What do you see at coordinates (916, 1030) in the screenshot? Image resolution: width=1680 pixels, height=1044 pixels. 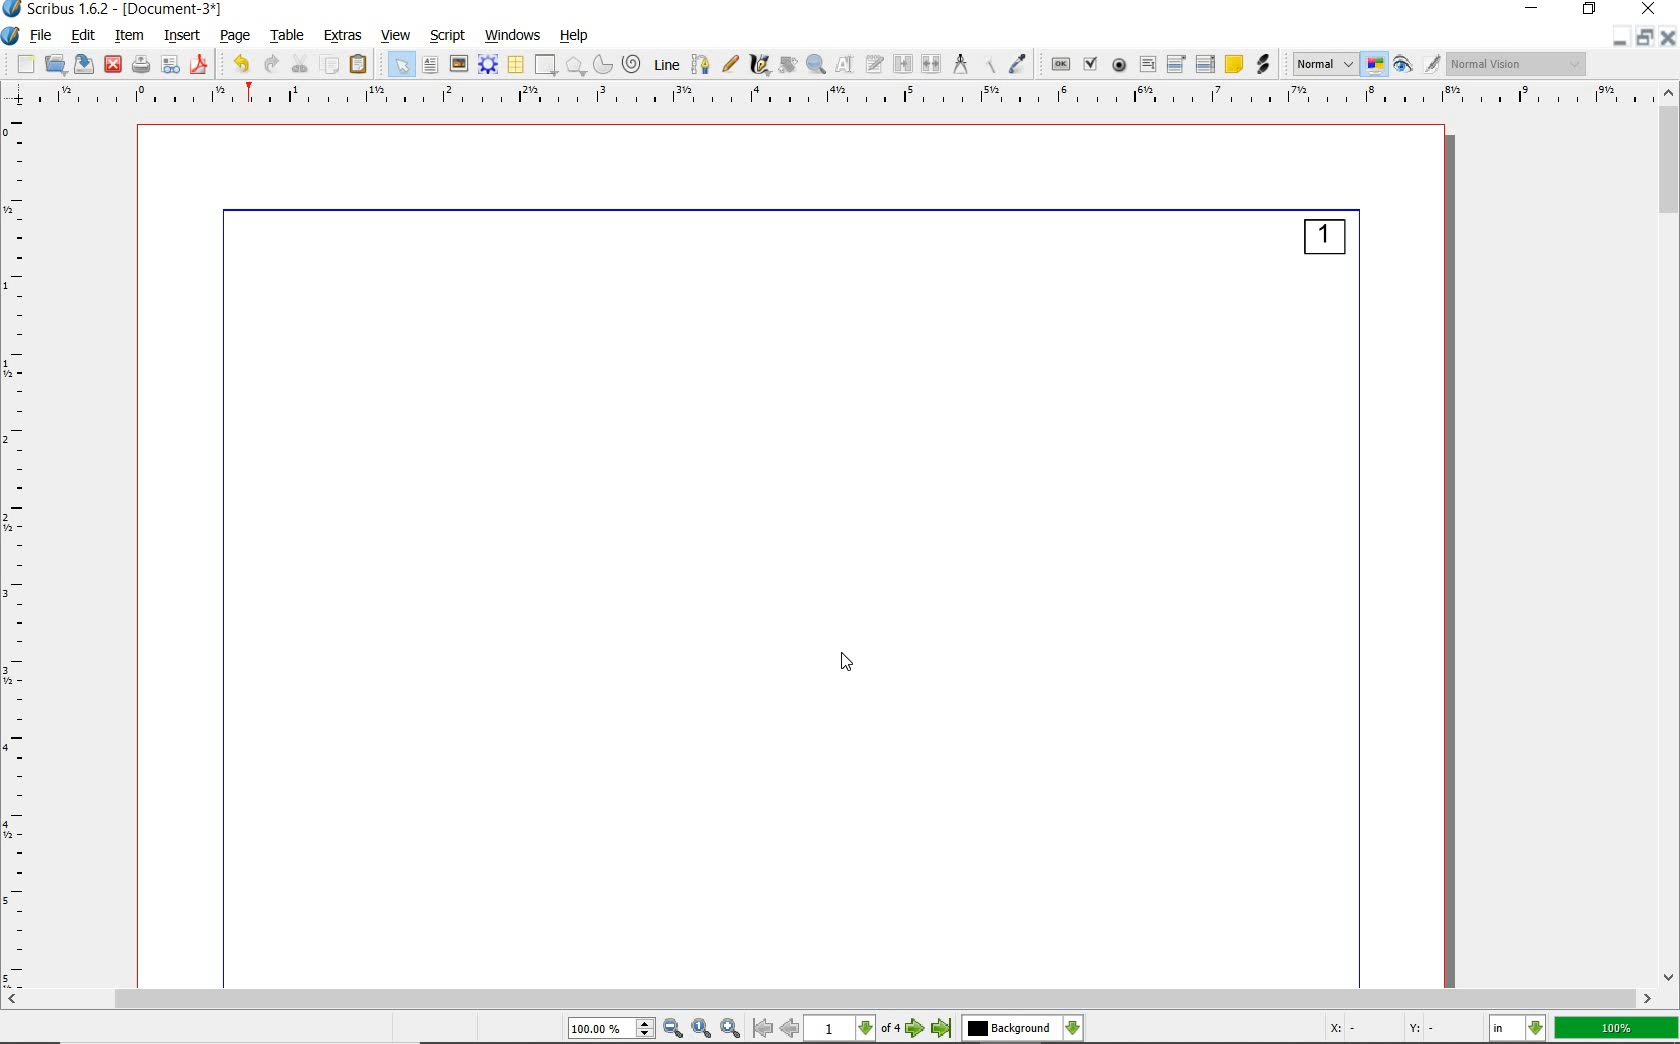 I see `Next Page` at bounding box center [916, 1030].